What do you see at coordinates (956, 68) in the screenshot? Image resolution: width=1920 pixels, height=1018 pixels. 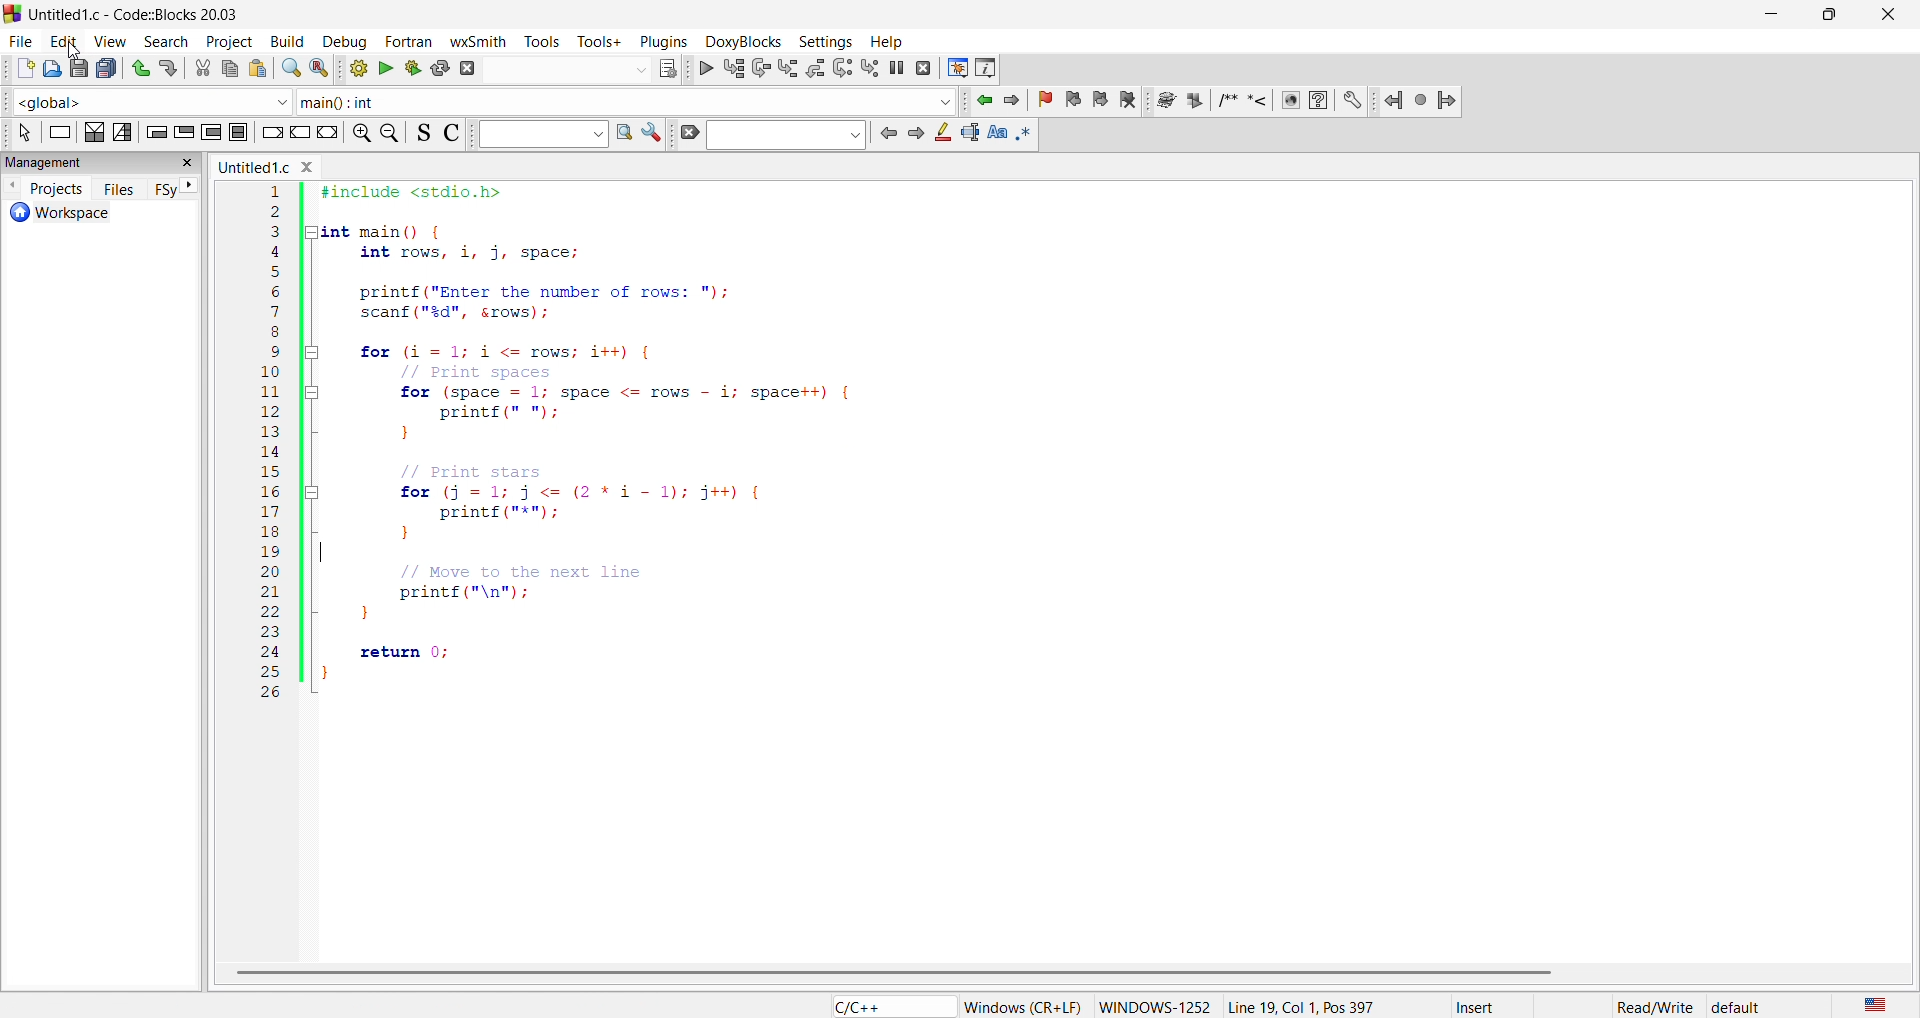 I see `debugging window` at bounding box center [956, 68].